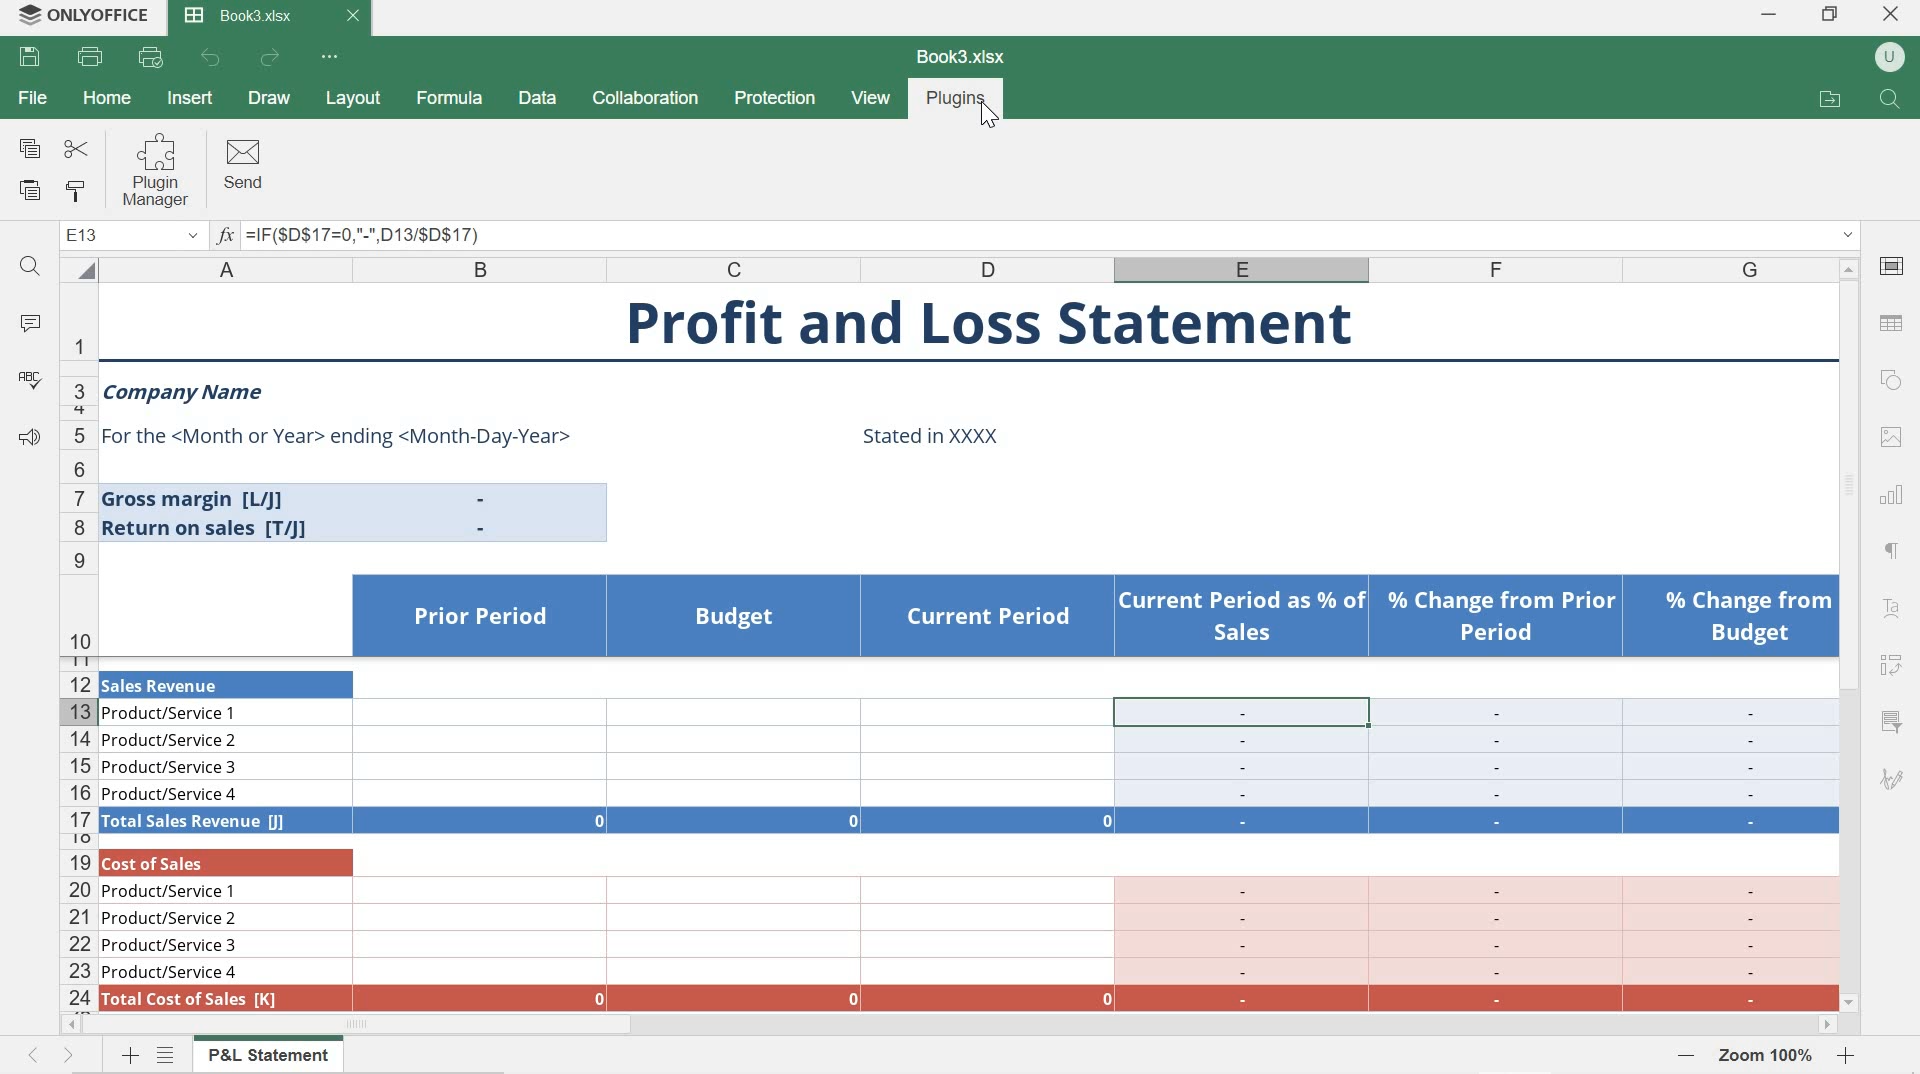 This screenshot has width=1920, height=1074. I want to click on undo, so click(211, 59).